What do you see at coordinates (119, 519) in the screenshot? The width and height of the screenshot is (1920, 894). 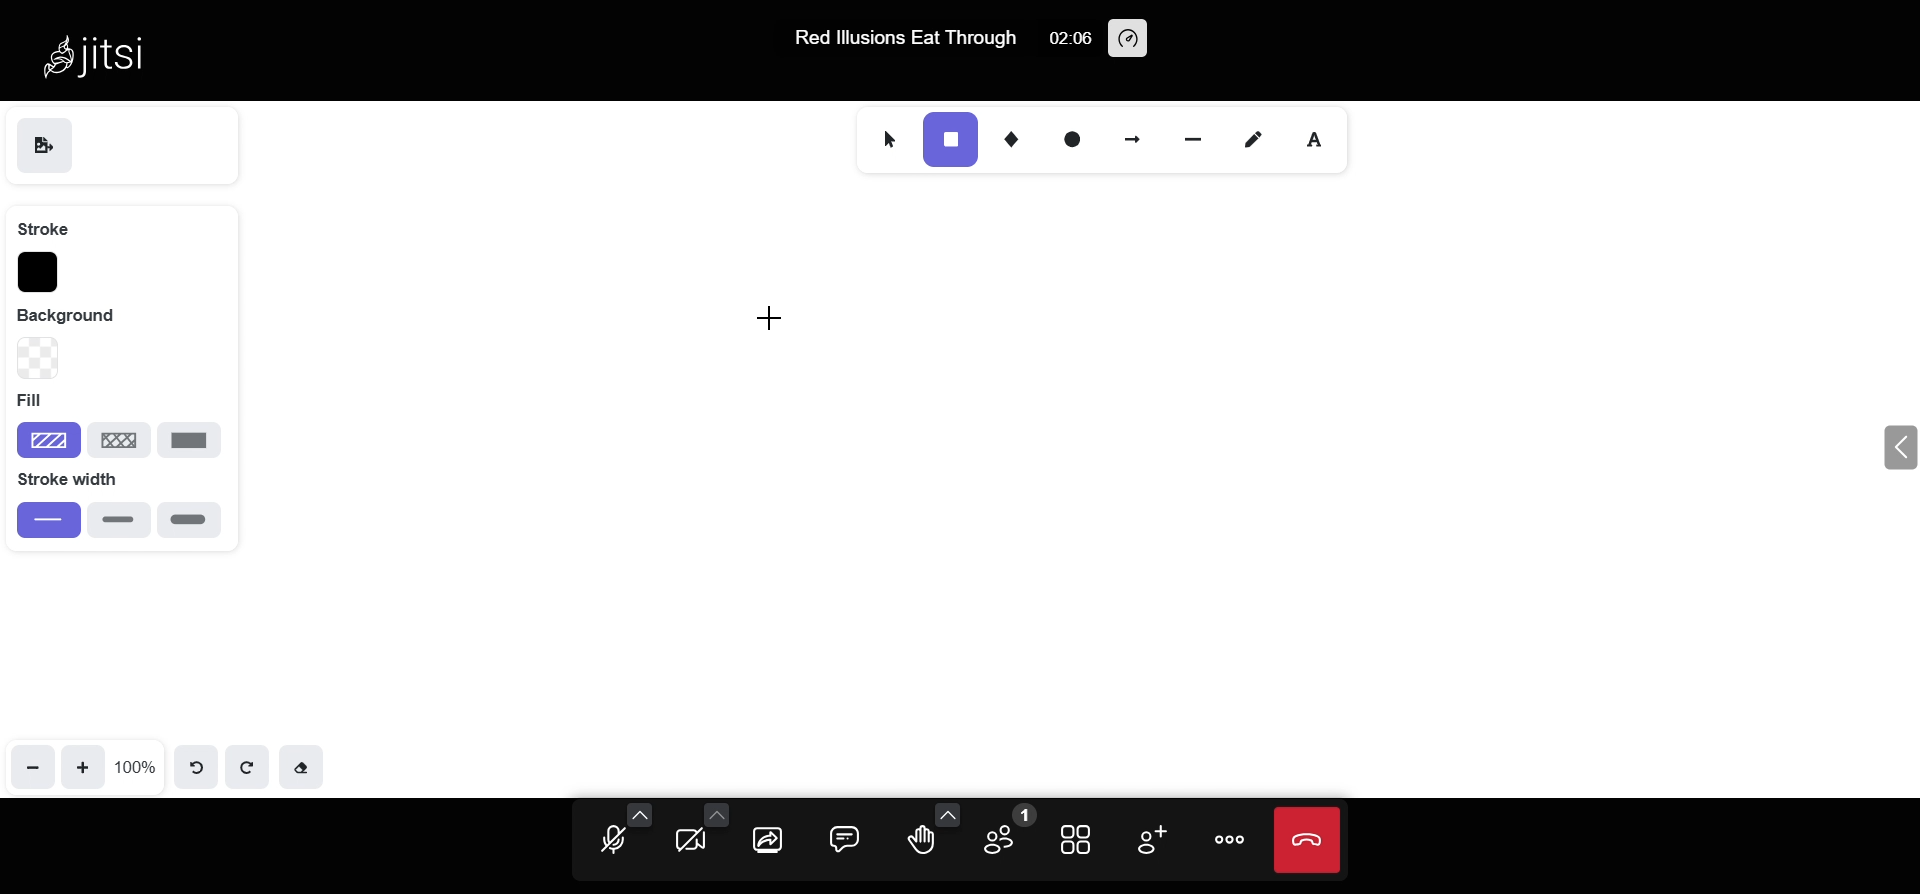 I see `bold` at bounding box center [119, 519].